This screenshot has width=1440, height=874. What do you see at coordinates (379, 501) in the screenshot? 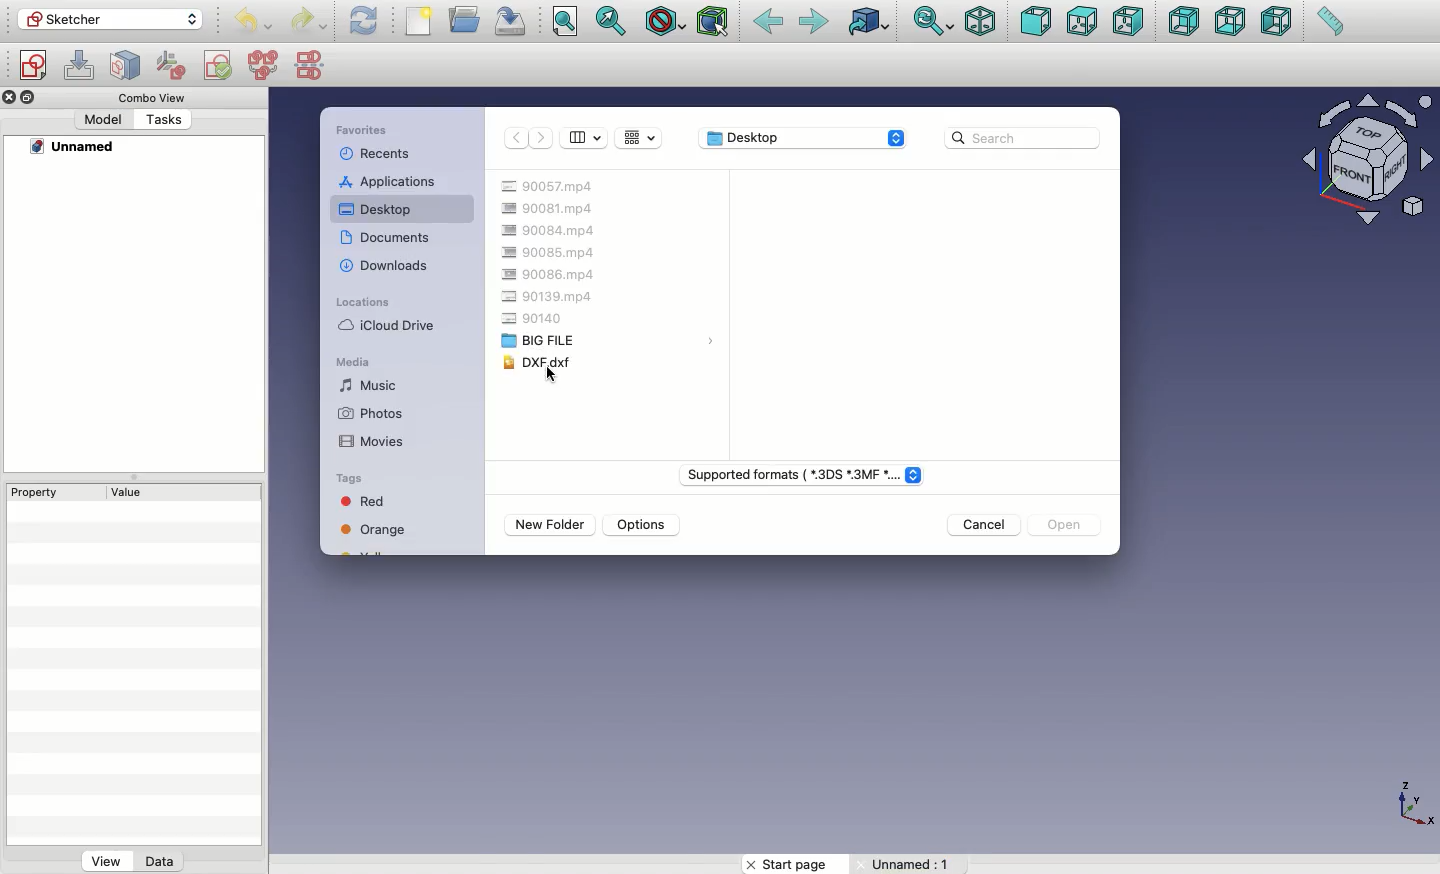
I see `Red` at bounding box center [379, 501].